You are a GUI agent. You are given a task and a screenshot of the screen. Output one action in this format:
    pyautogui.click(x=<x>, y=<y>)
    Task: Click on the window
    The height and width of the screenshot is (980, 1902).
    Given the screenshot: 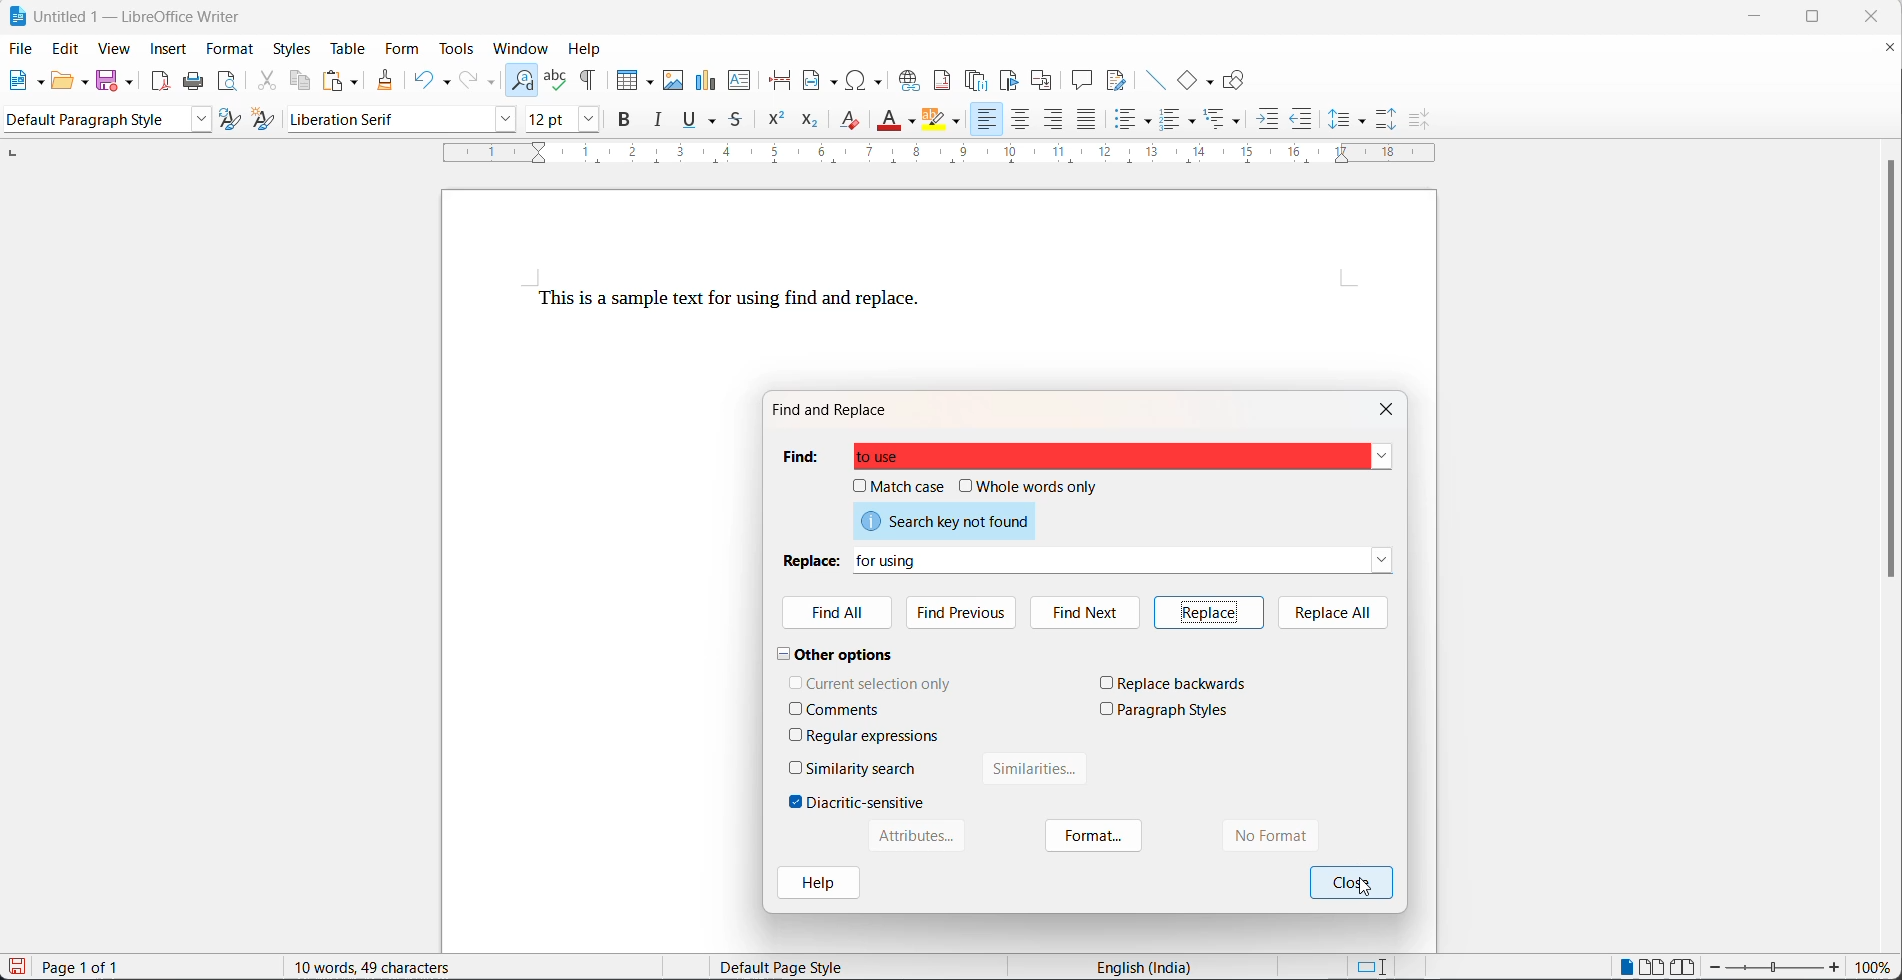 What is the action you would take?
    pyautogui.click(x=524, y=48)
    